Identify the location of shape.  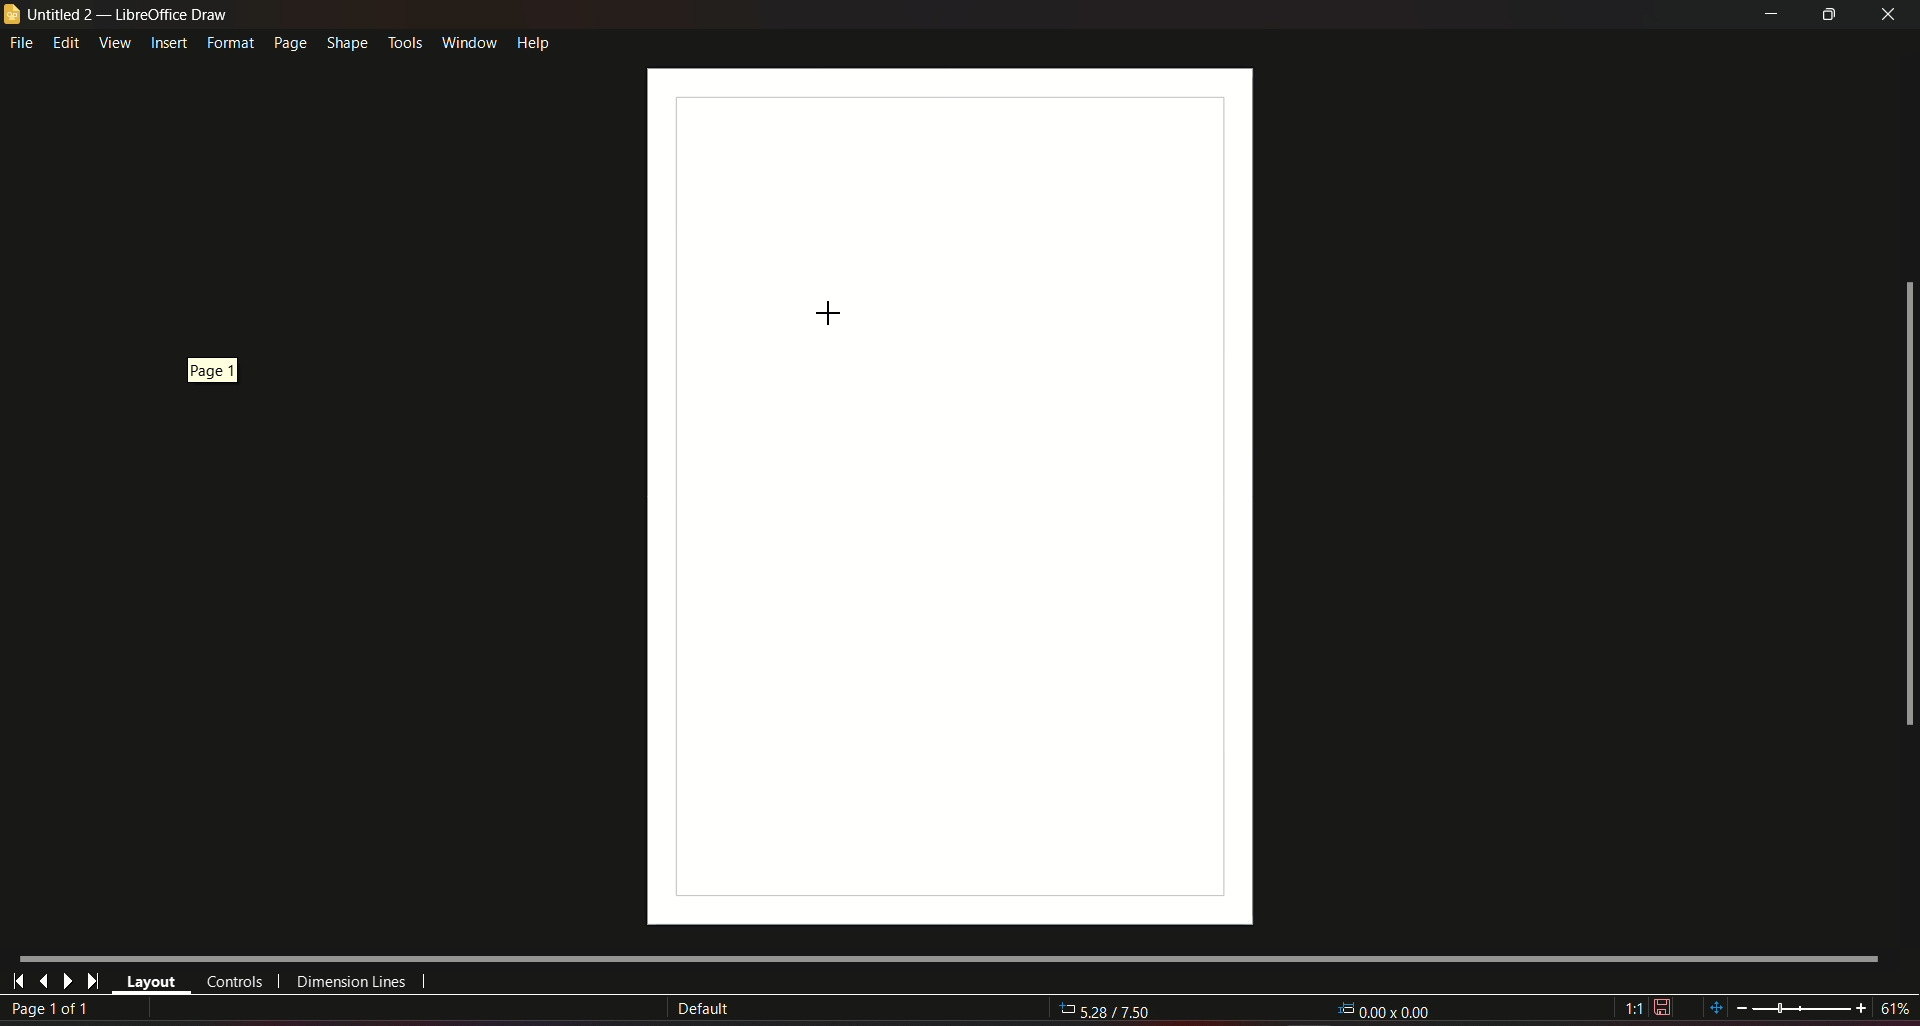
(346, 40).